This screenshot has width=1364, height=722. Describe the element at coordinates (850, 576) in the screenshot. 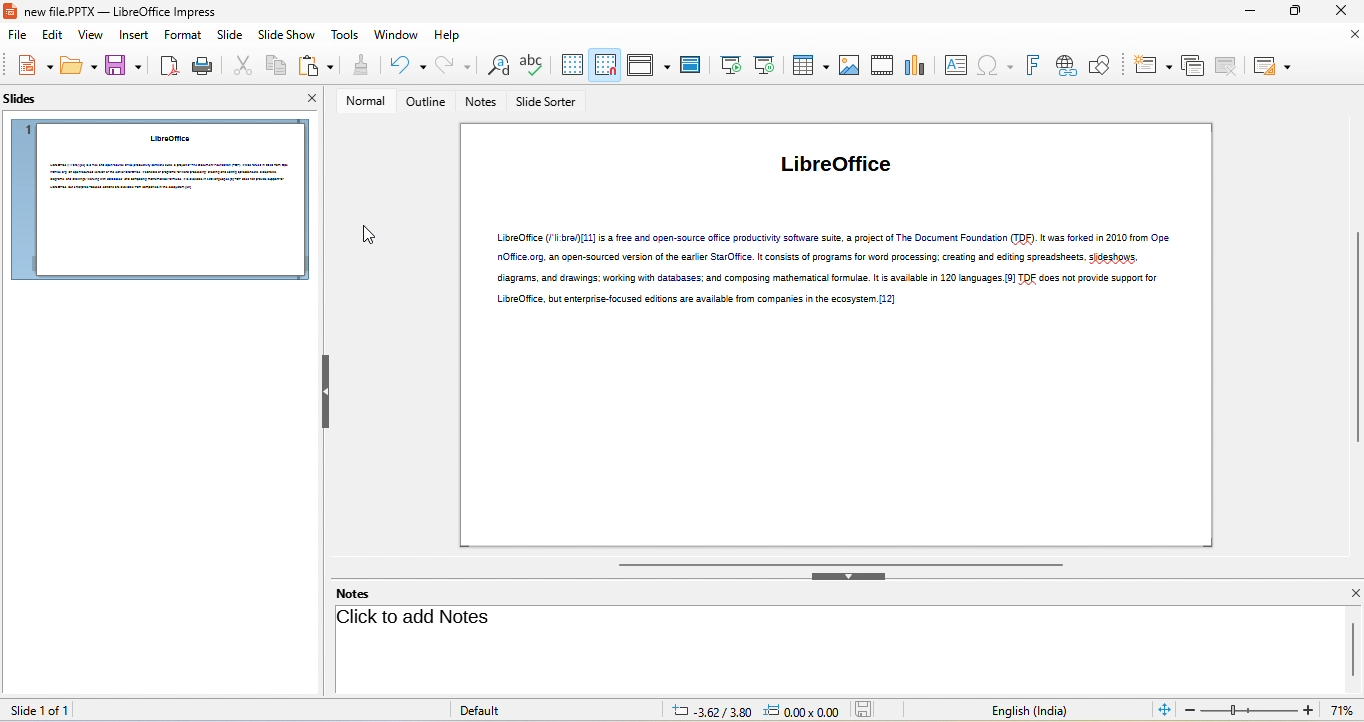

I see `hide bottom sidebar` at that location.